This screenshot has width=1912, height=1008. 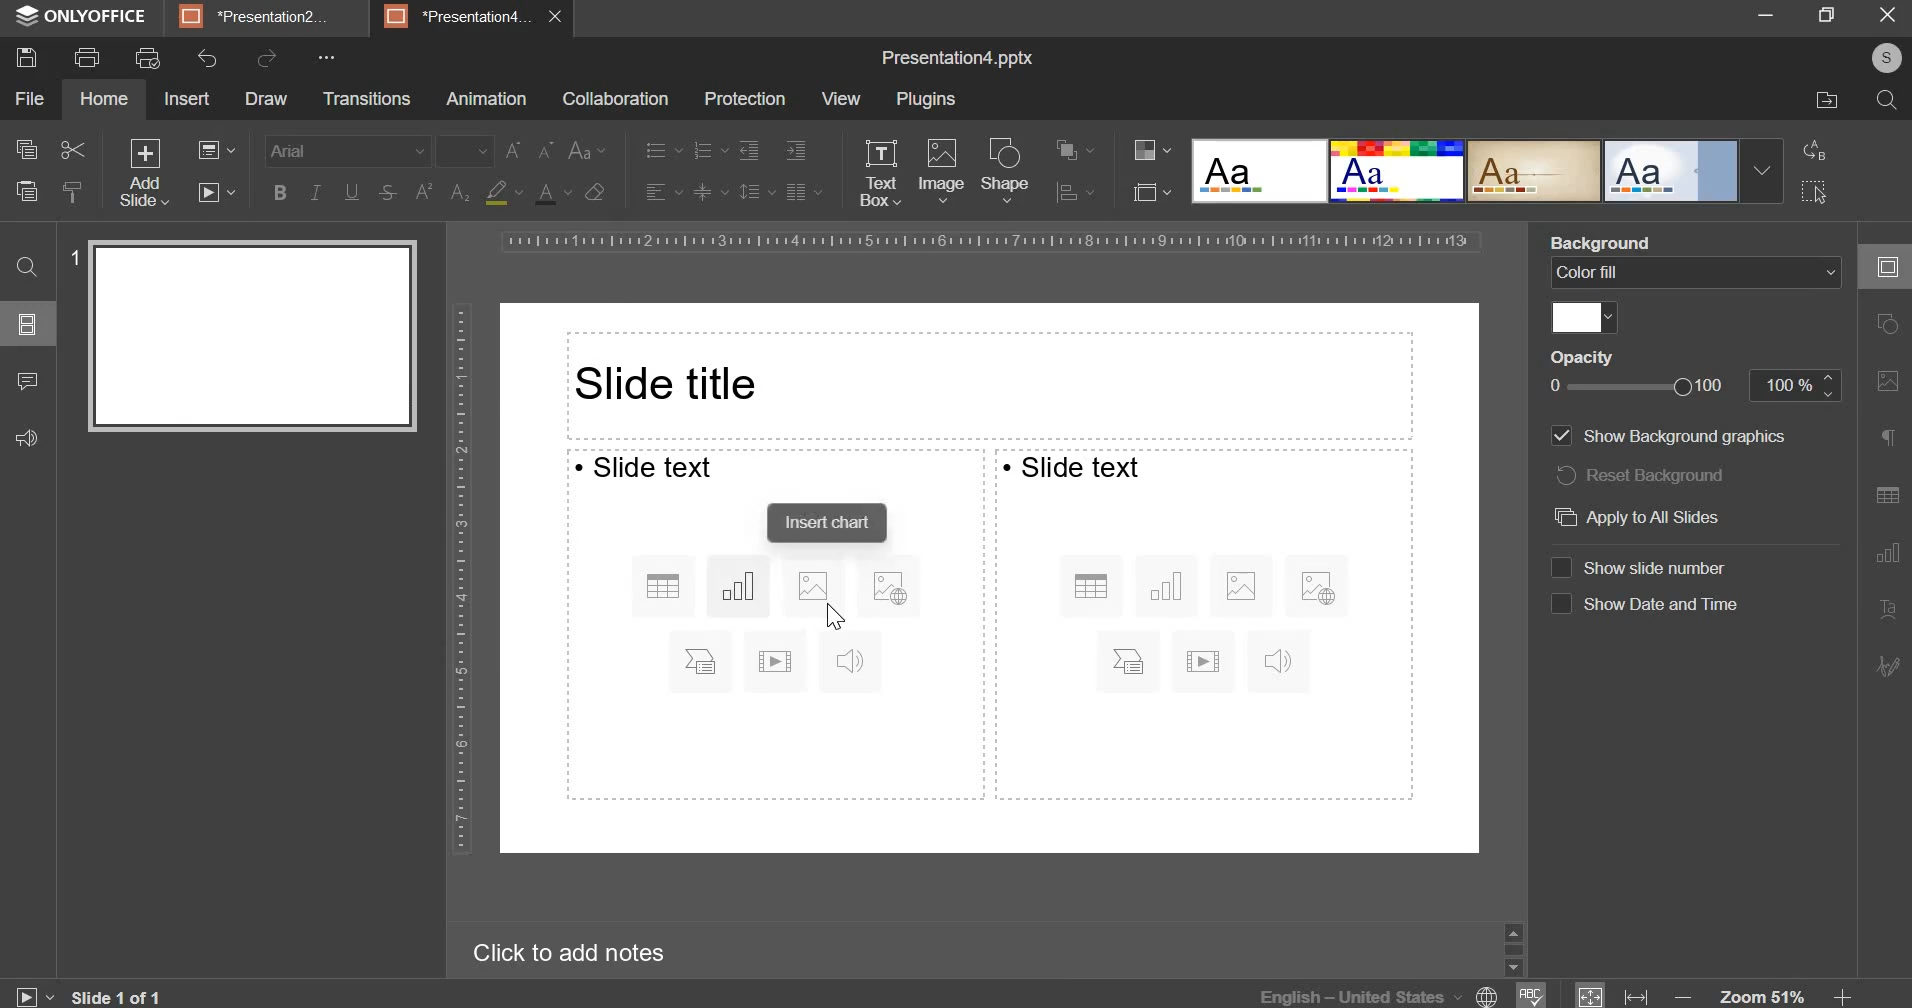 I want to click on save, so click(x=28, y=58).